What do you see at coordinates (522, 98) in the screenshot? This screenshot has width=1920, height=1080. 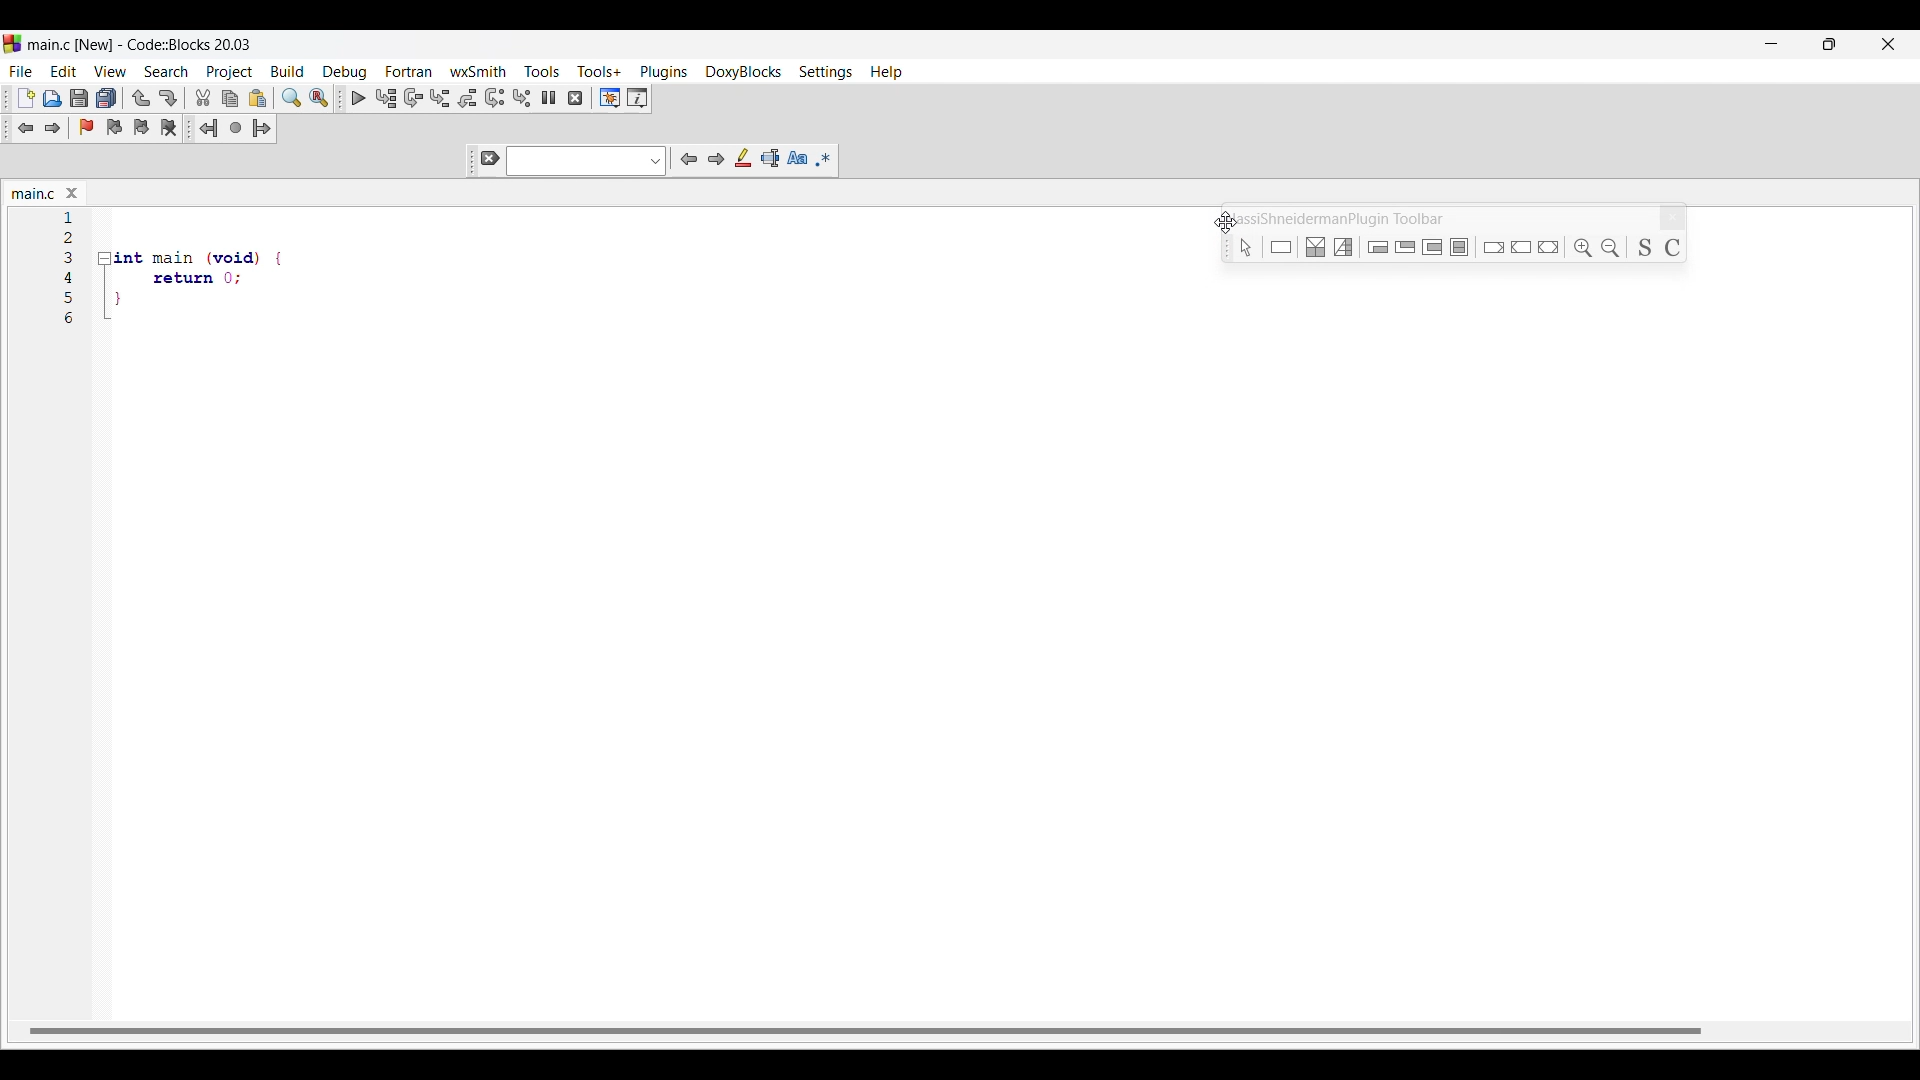 I see `Step into instruction` at bounding box center [522, 98].